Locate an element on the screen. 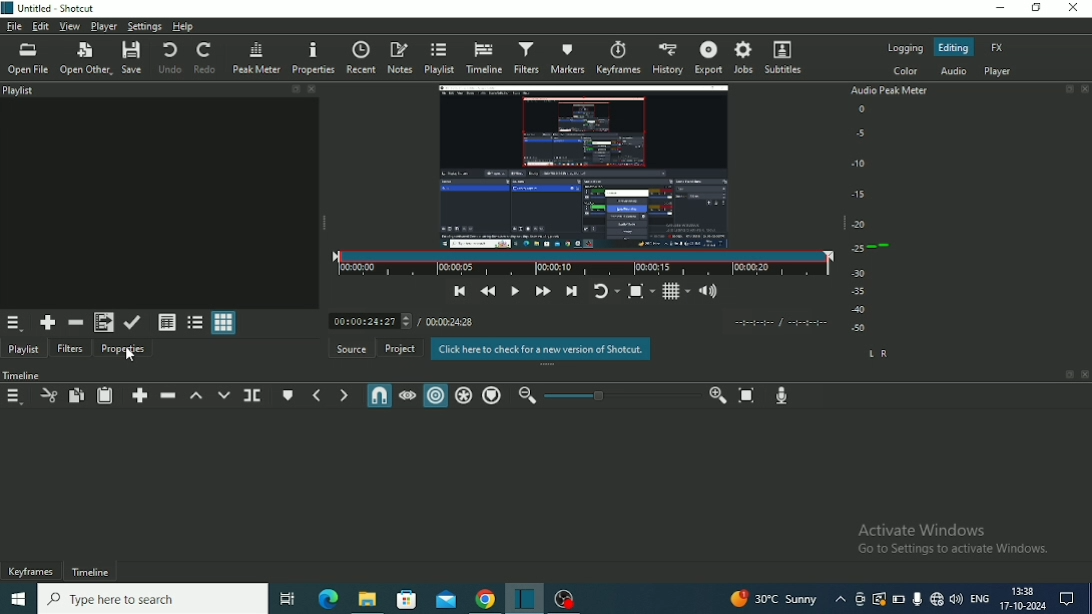 This screenshot has width=1092, height=614. Time is located at coordinates (1023, 591).